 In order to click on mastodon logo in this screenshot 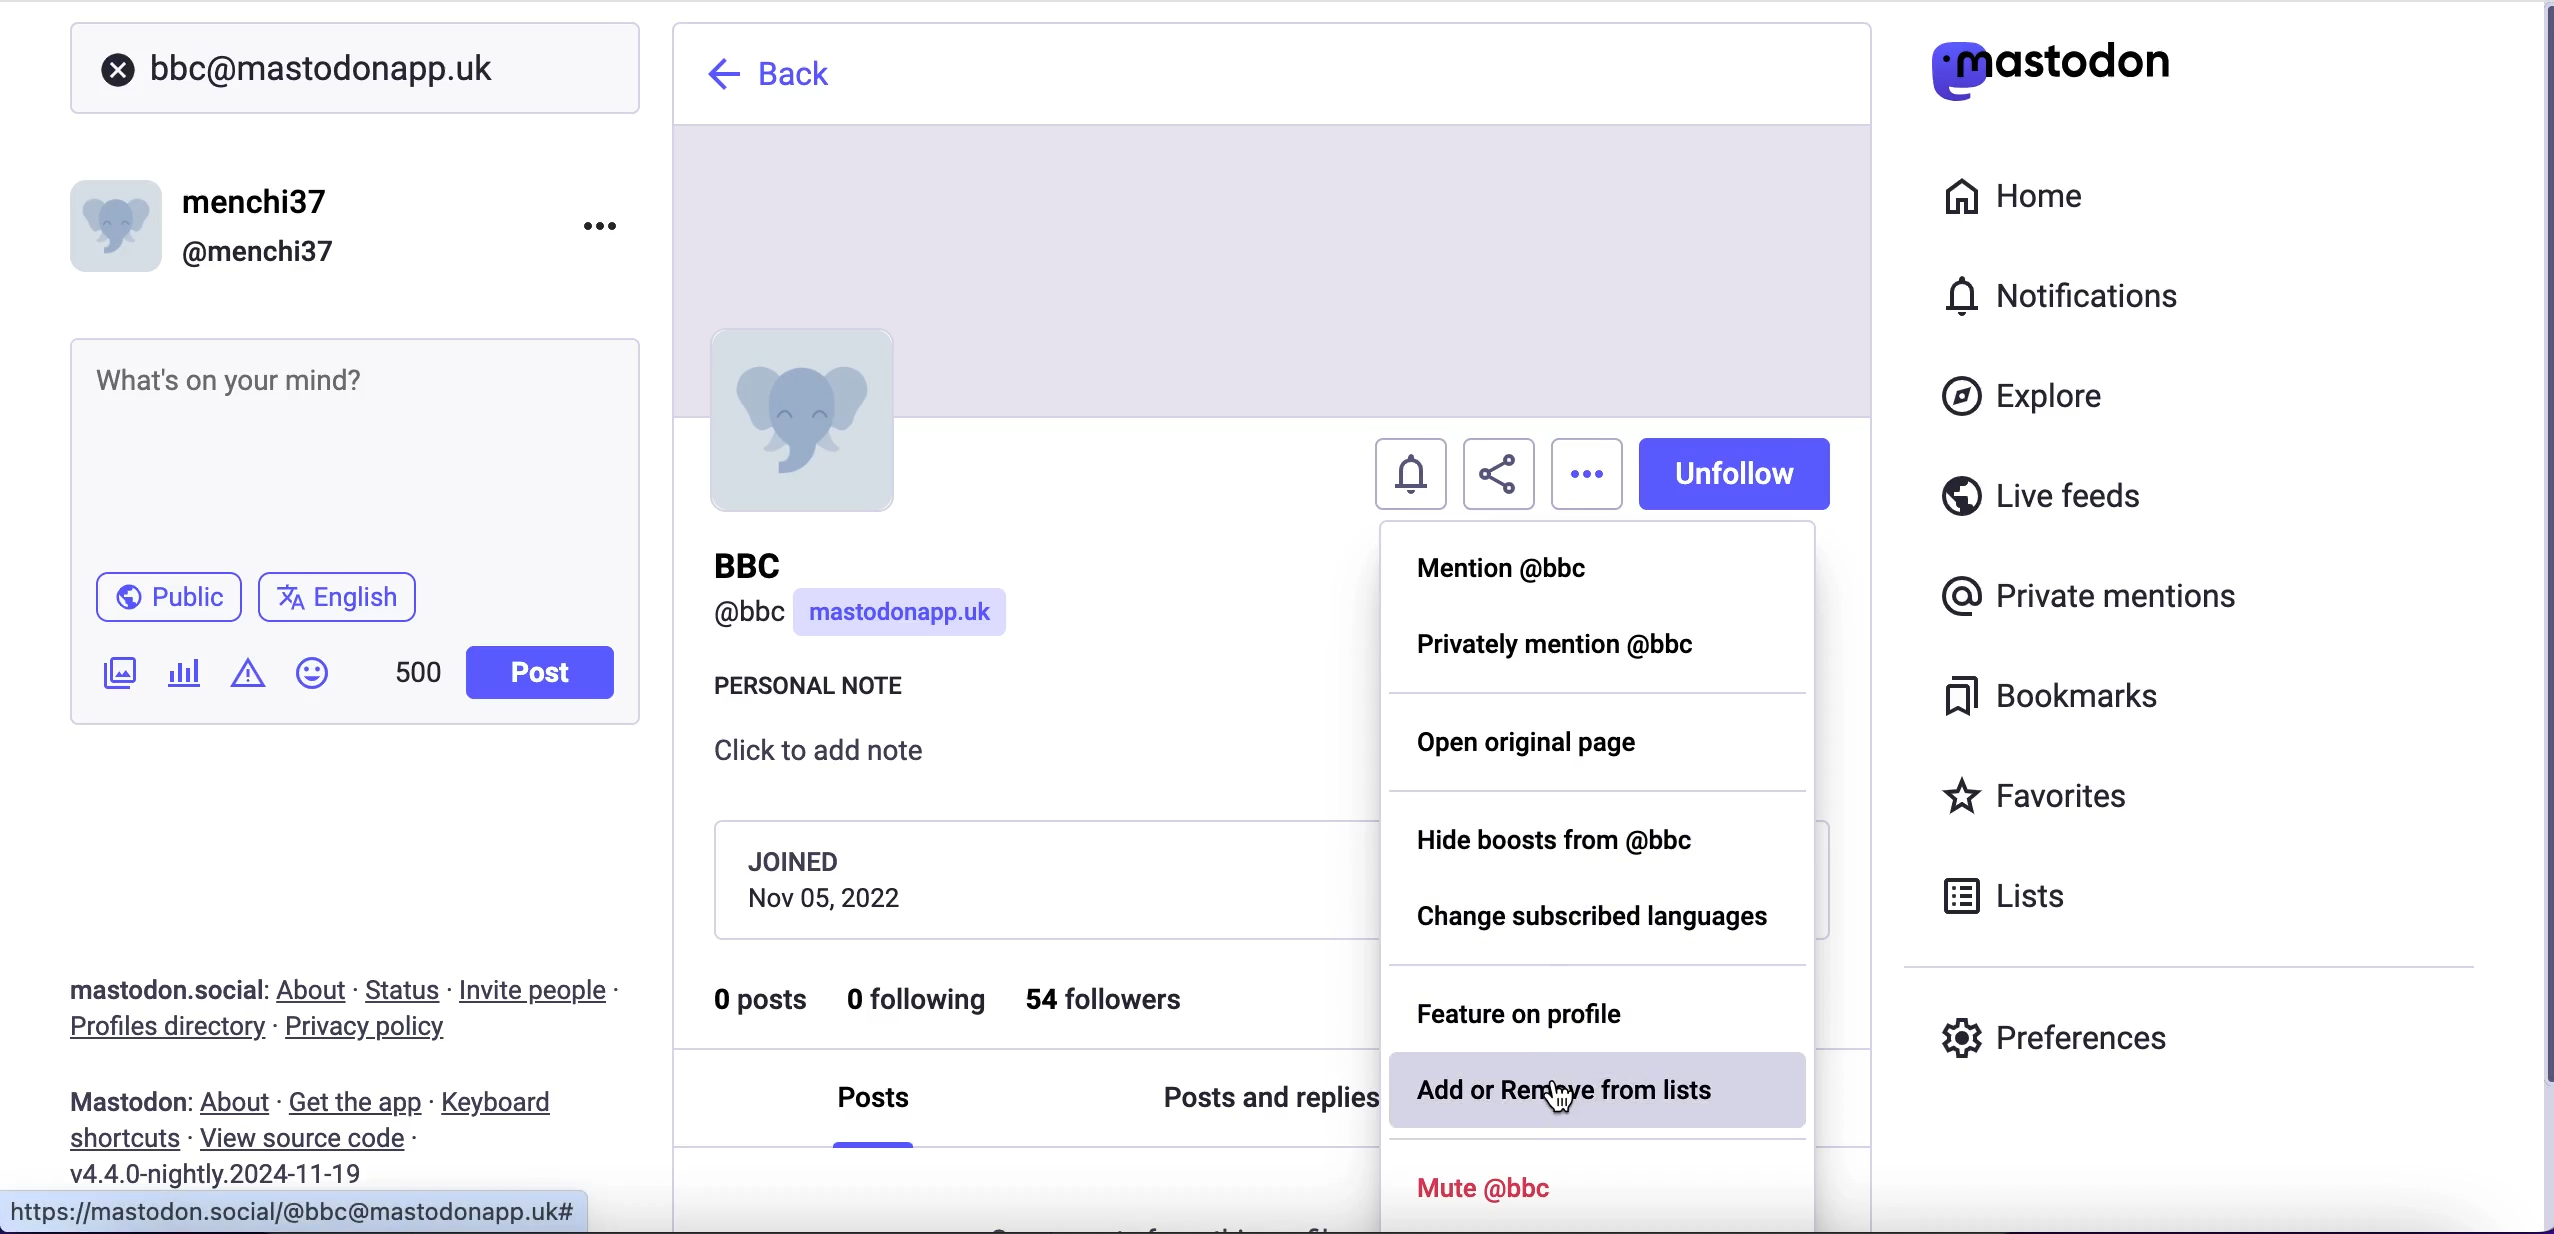, I will do `click(2050, 65)`.